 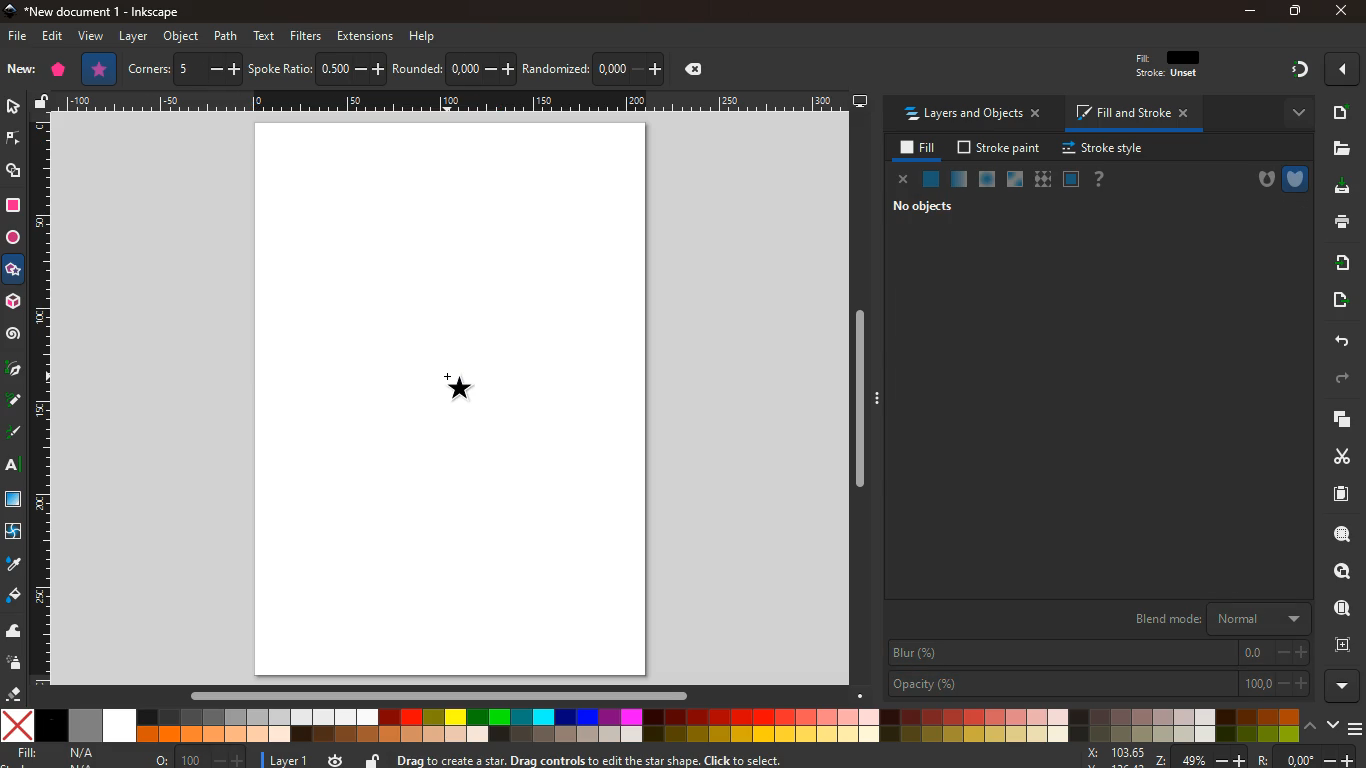 What do you see at coordinates (14, 430) in the screenshot?
I see `write` at bounding box center [14, 430].